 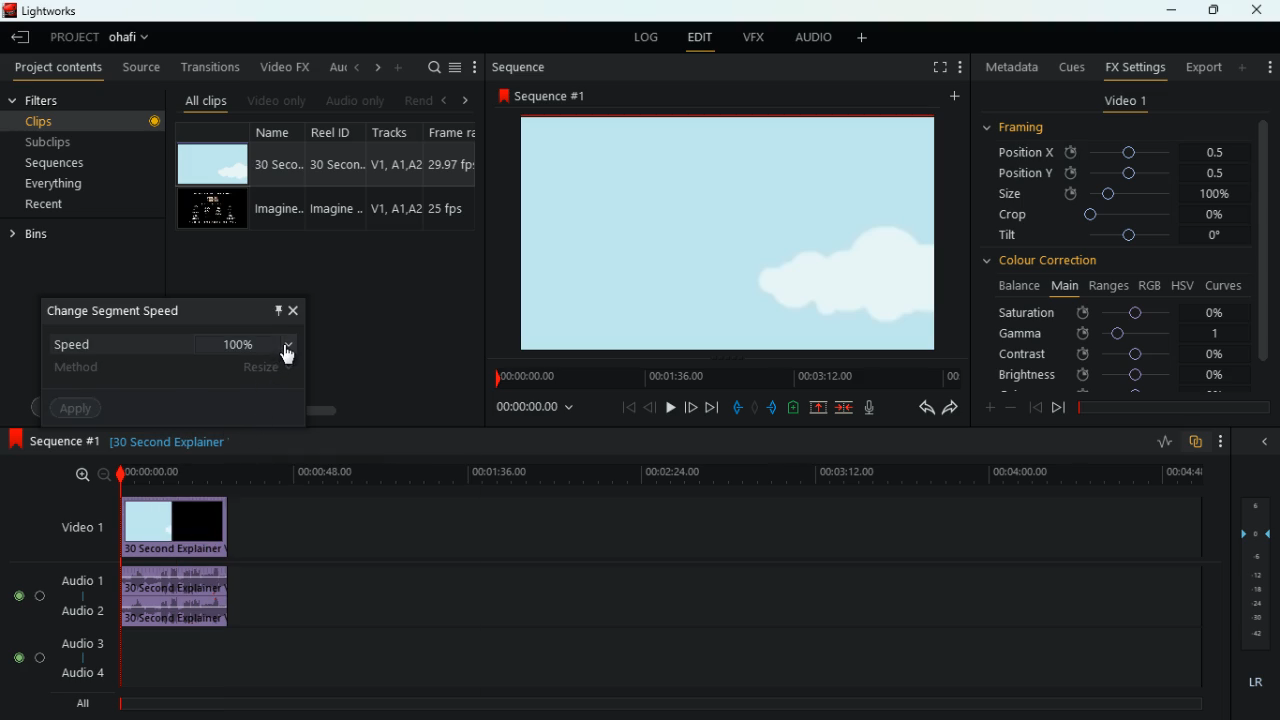 What do you see at coordinates (1170, 405) in the screenshot?
I see `timeline` at bounding box center [1170, 405].